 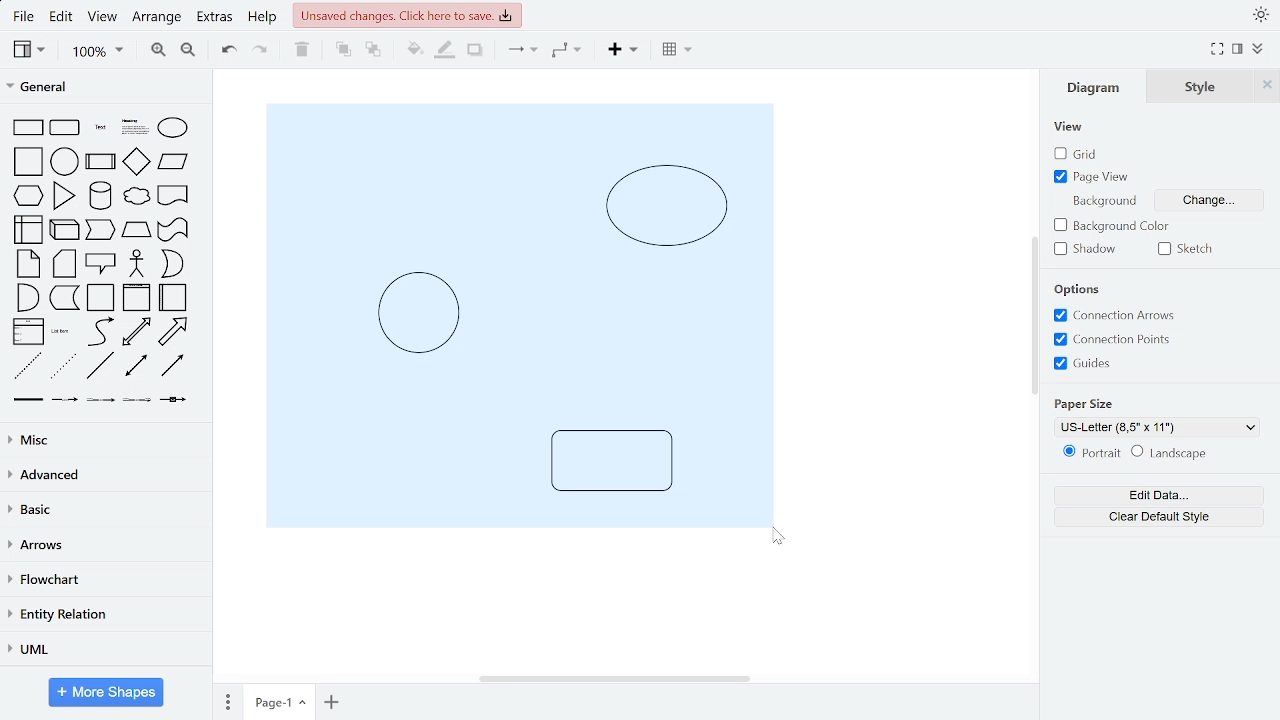 I want to click on horizontal container, so click(x=175, y=297).